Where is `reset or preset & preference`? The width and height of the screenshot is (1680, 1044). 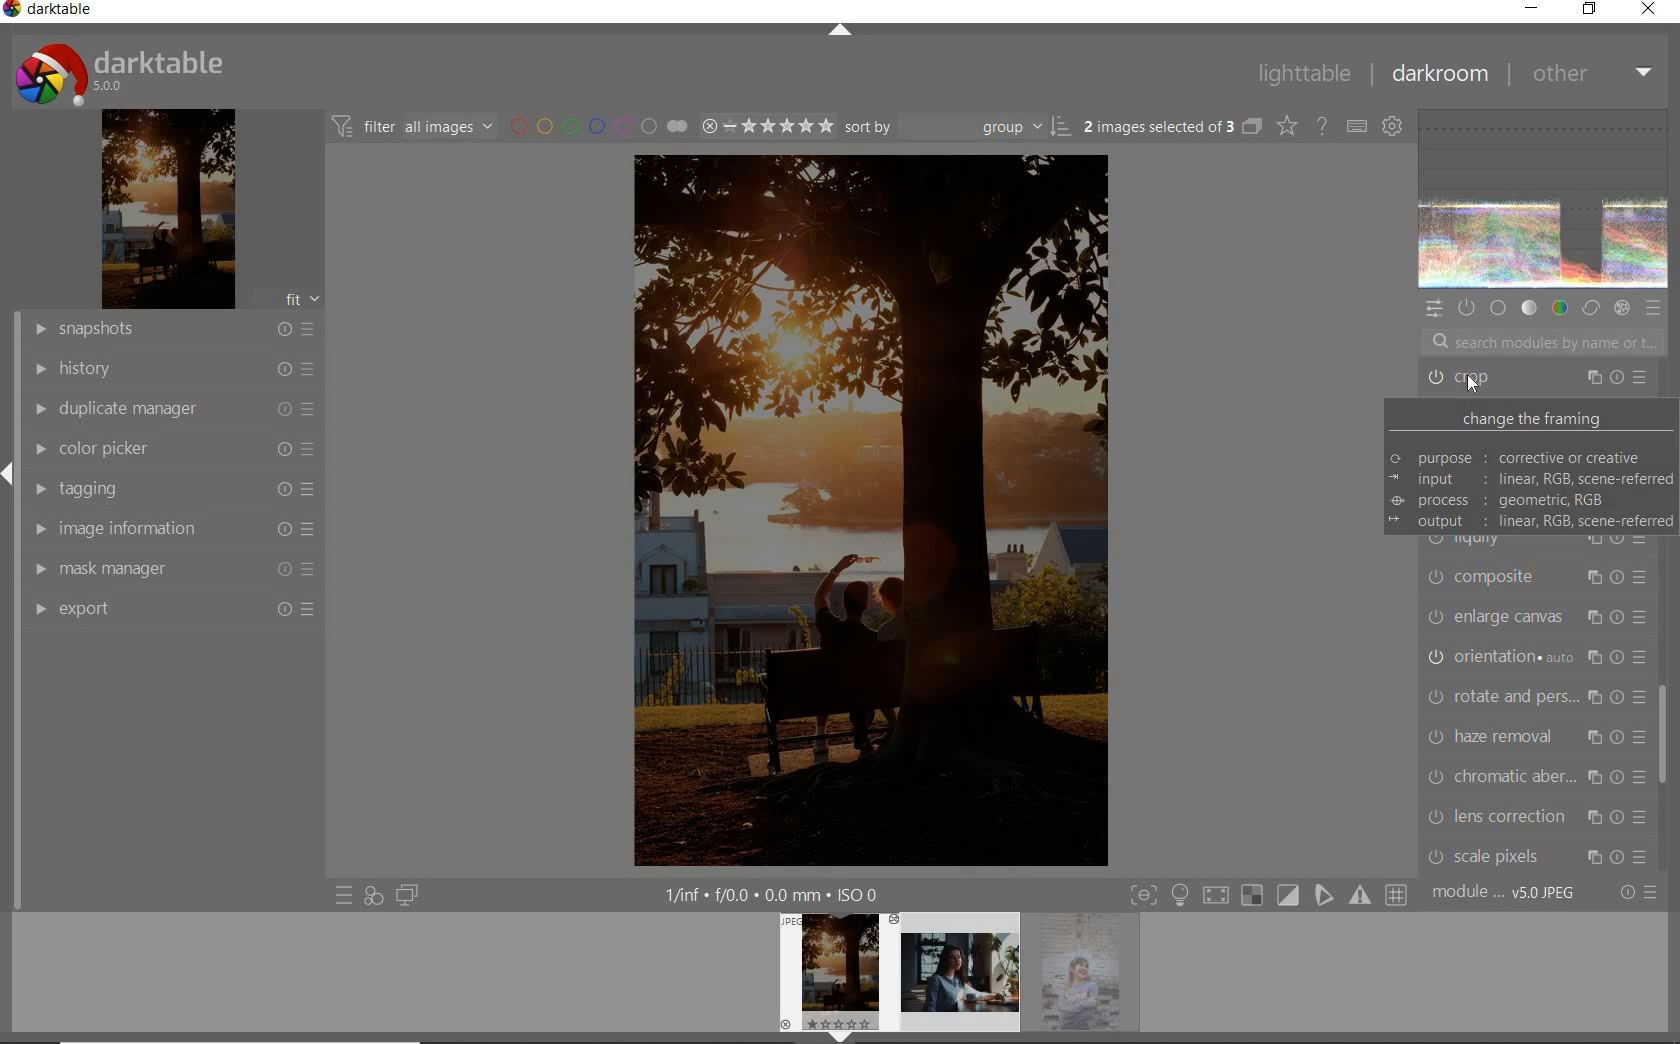
reset or preset & preference is located at coordinates (1639, 895).